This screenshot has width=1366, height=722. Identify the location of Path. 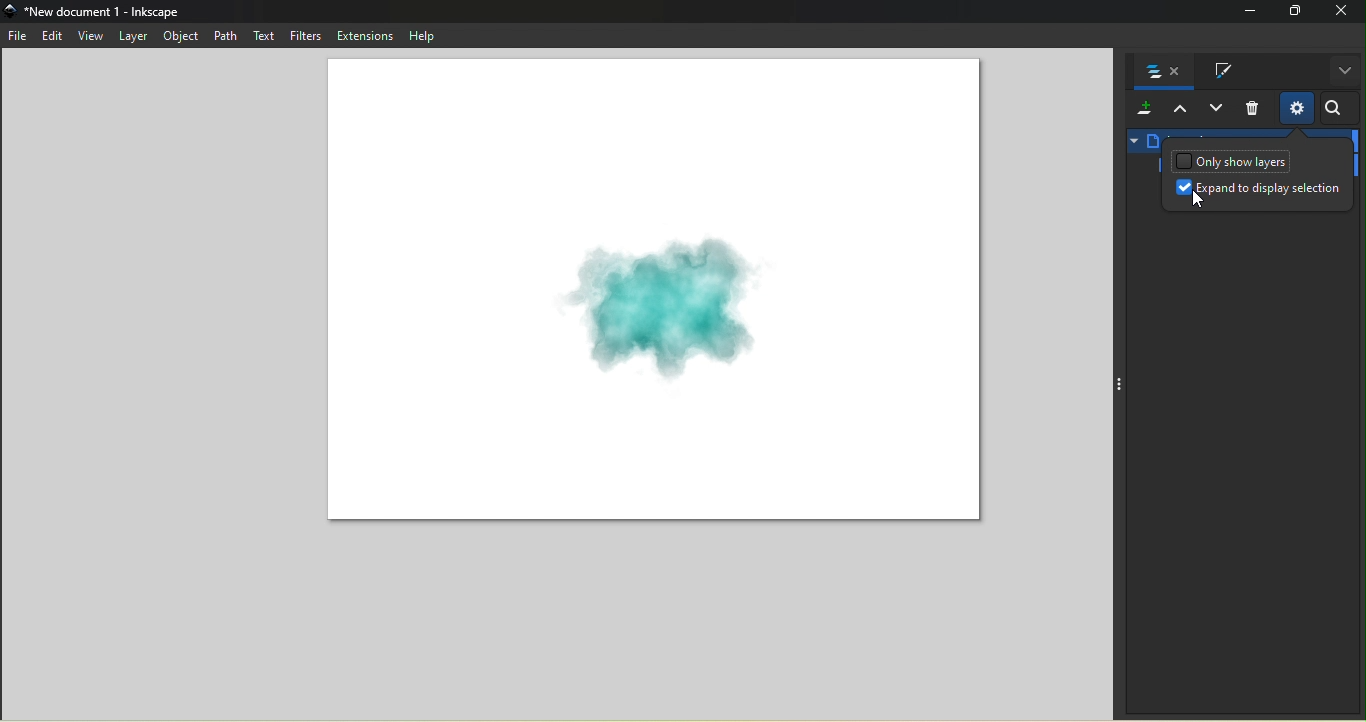
(222, 34).